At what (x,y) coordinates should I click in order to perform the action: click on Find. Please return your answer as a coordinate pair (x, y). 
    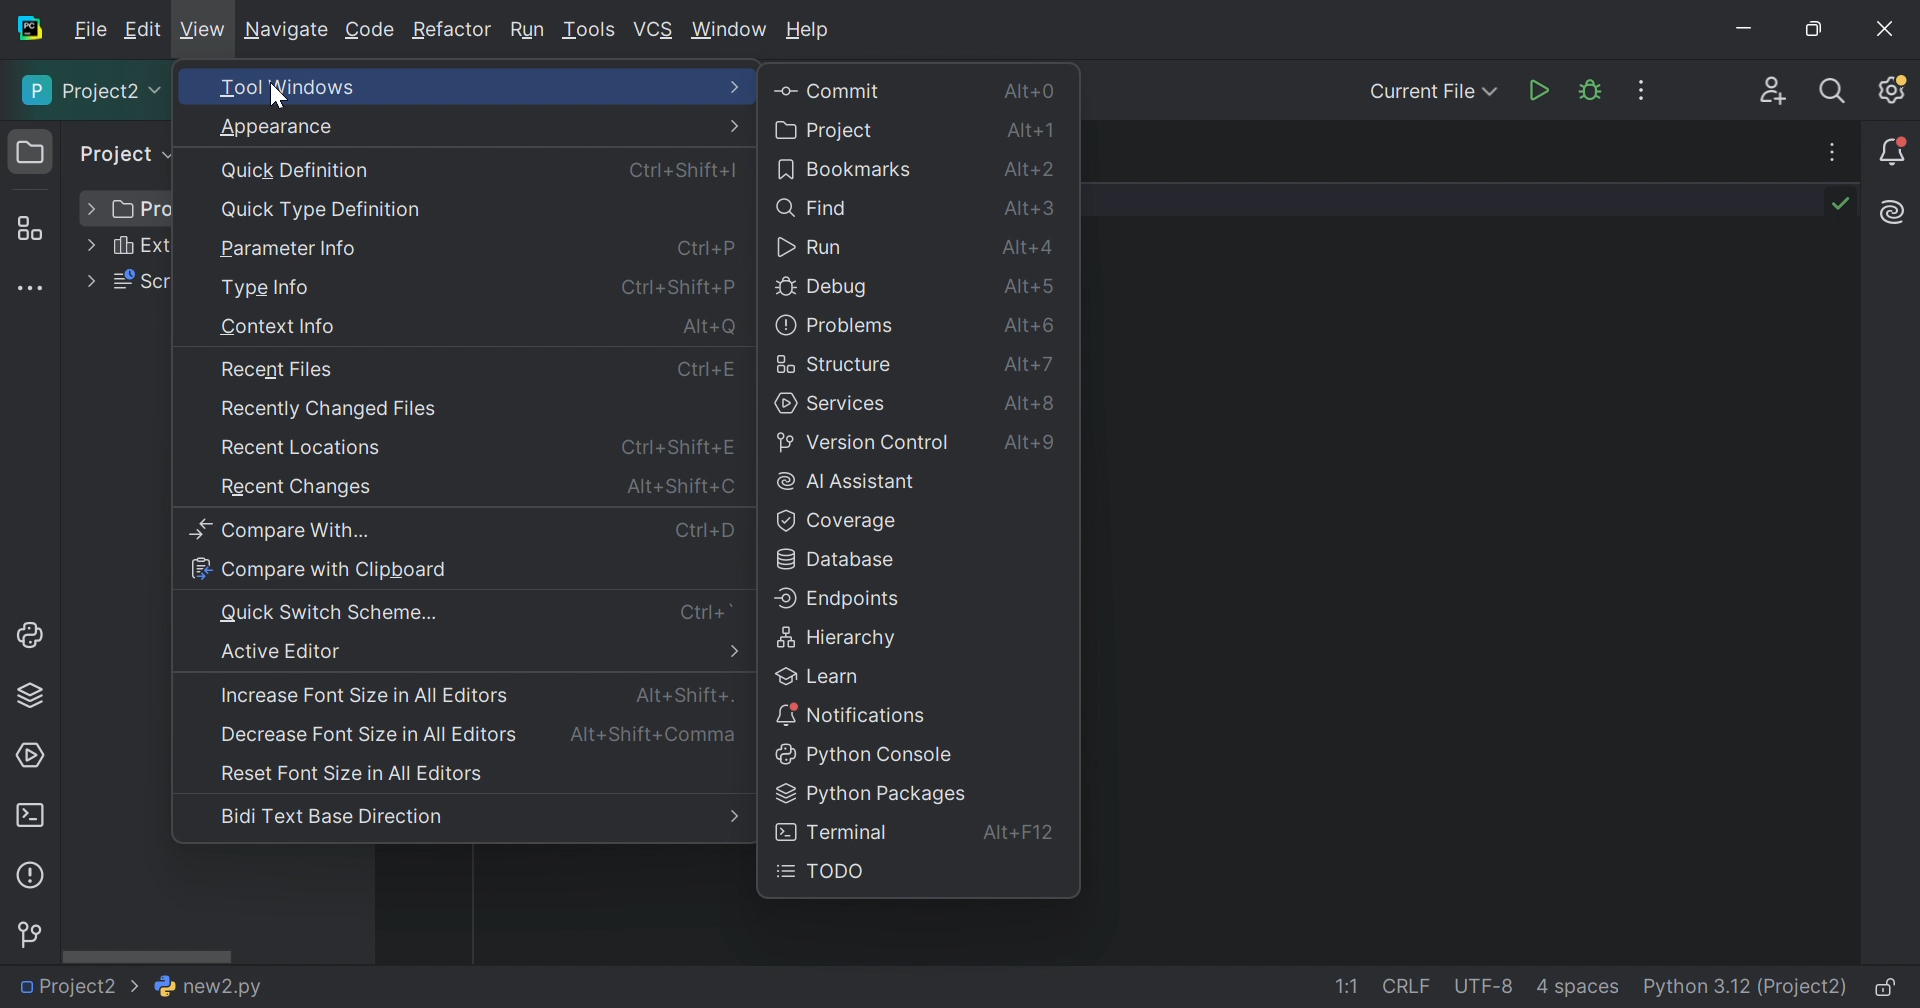
    Looking at the image, I should click on (814, 210).